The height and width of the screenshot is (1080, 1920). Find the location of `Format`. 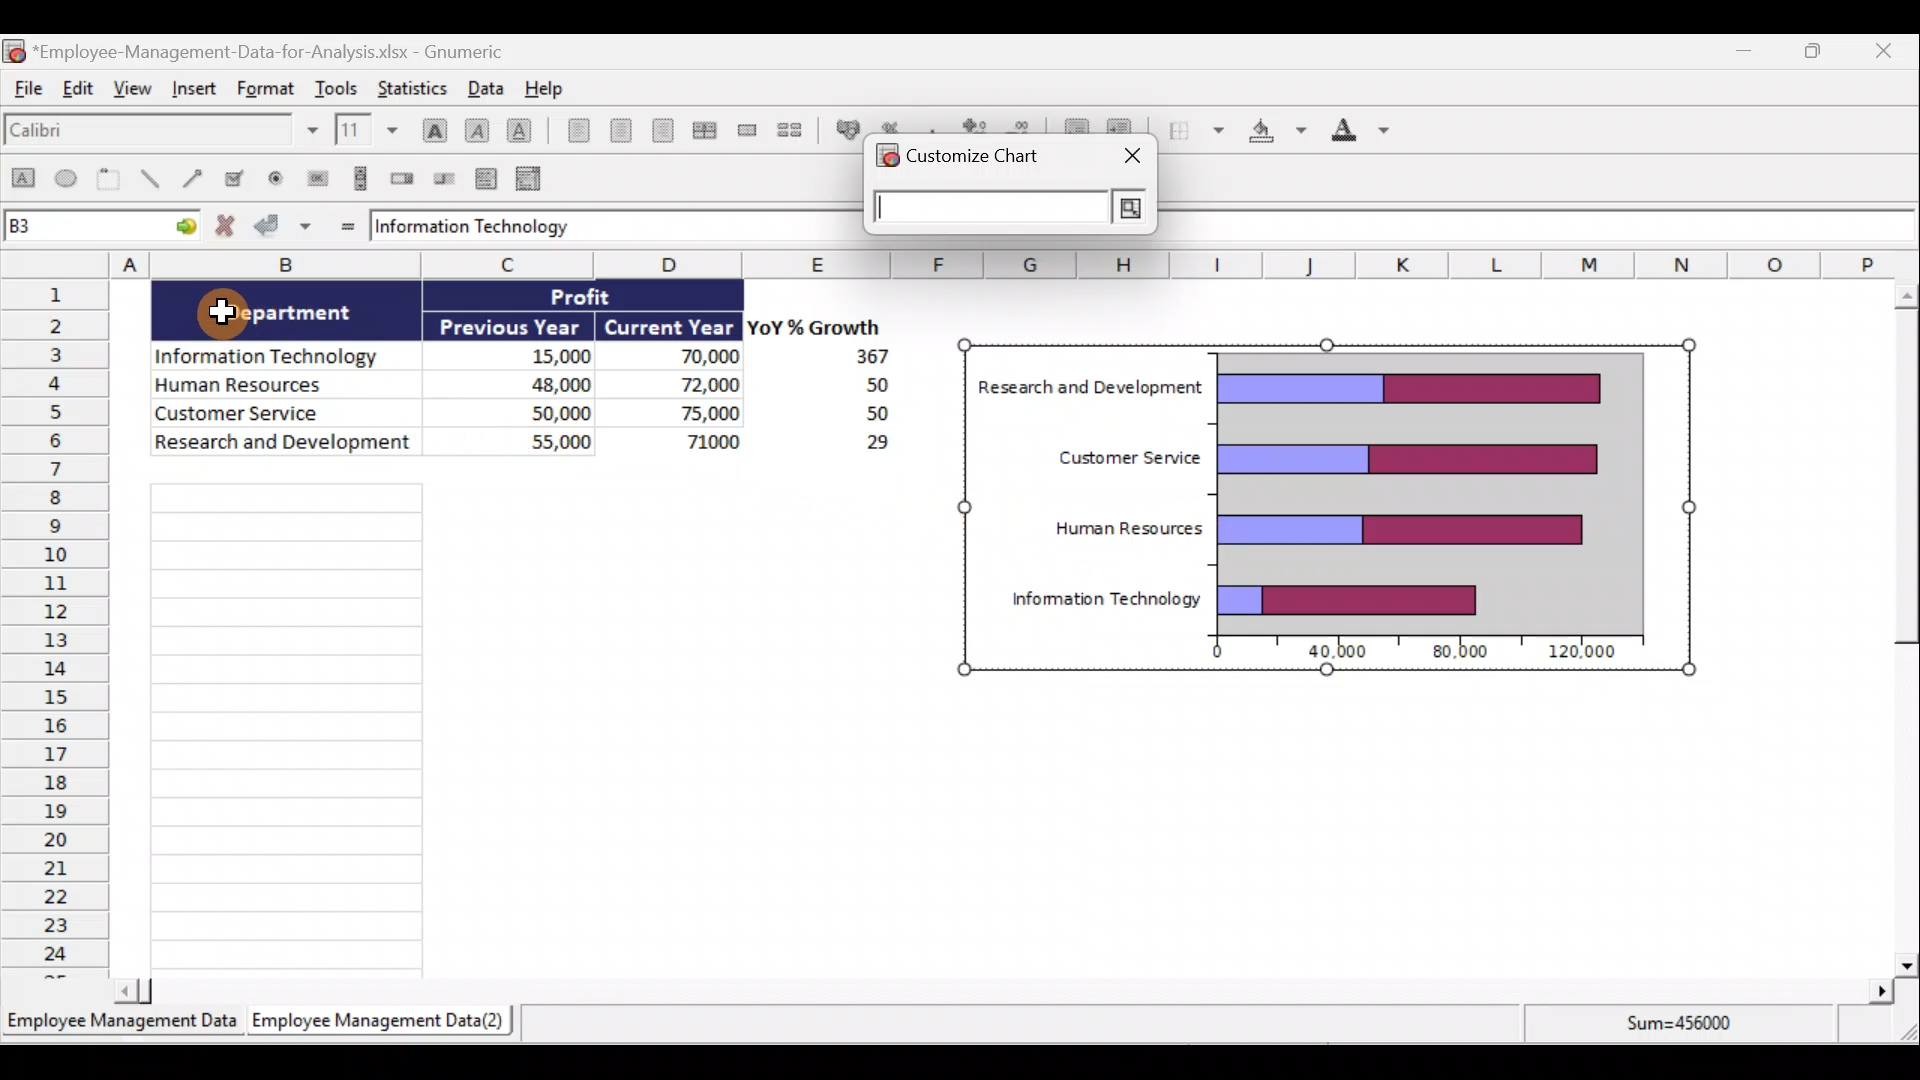

Format is located at coordinates (271, 86).